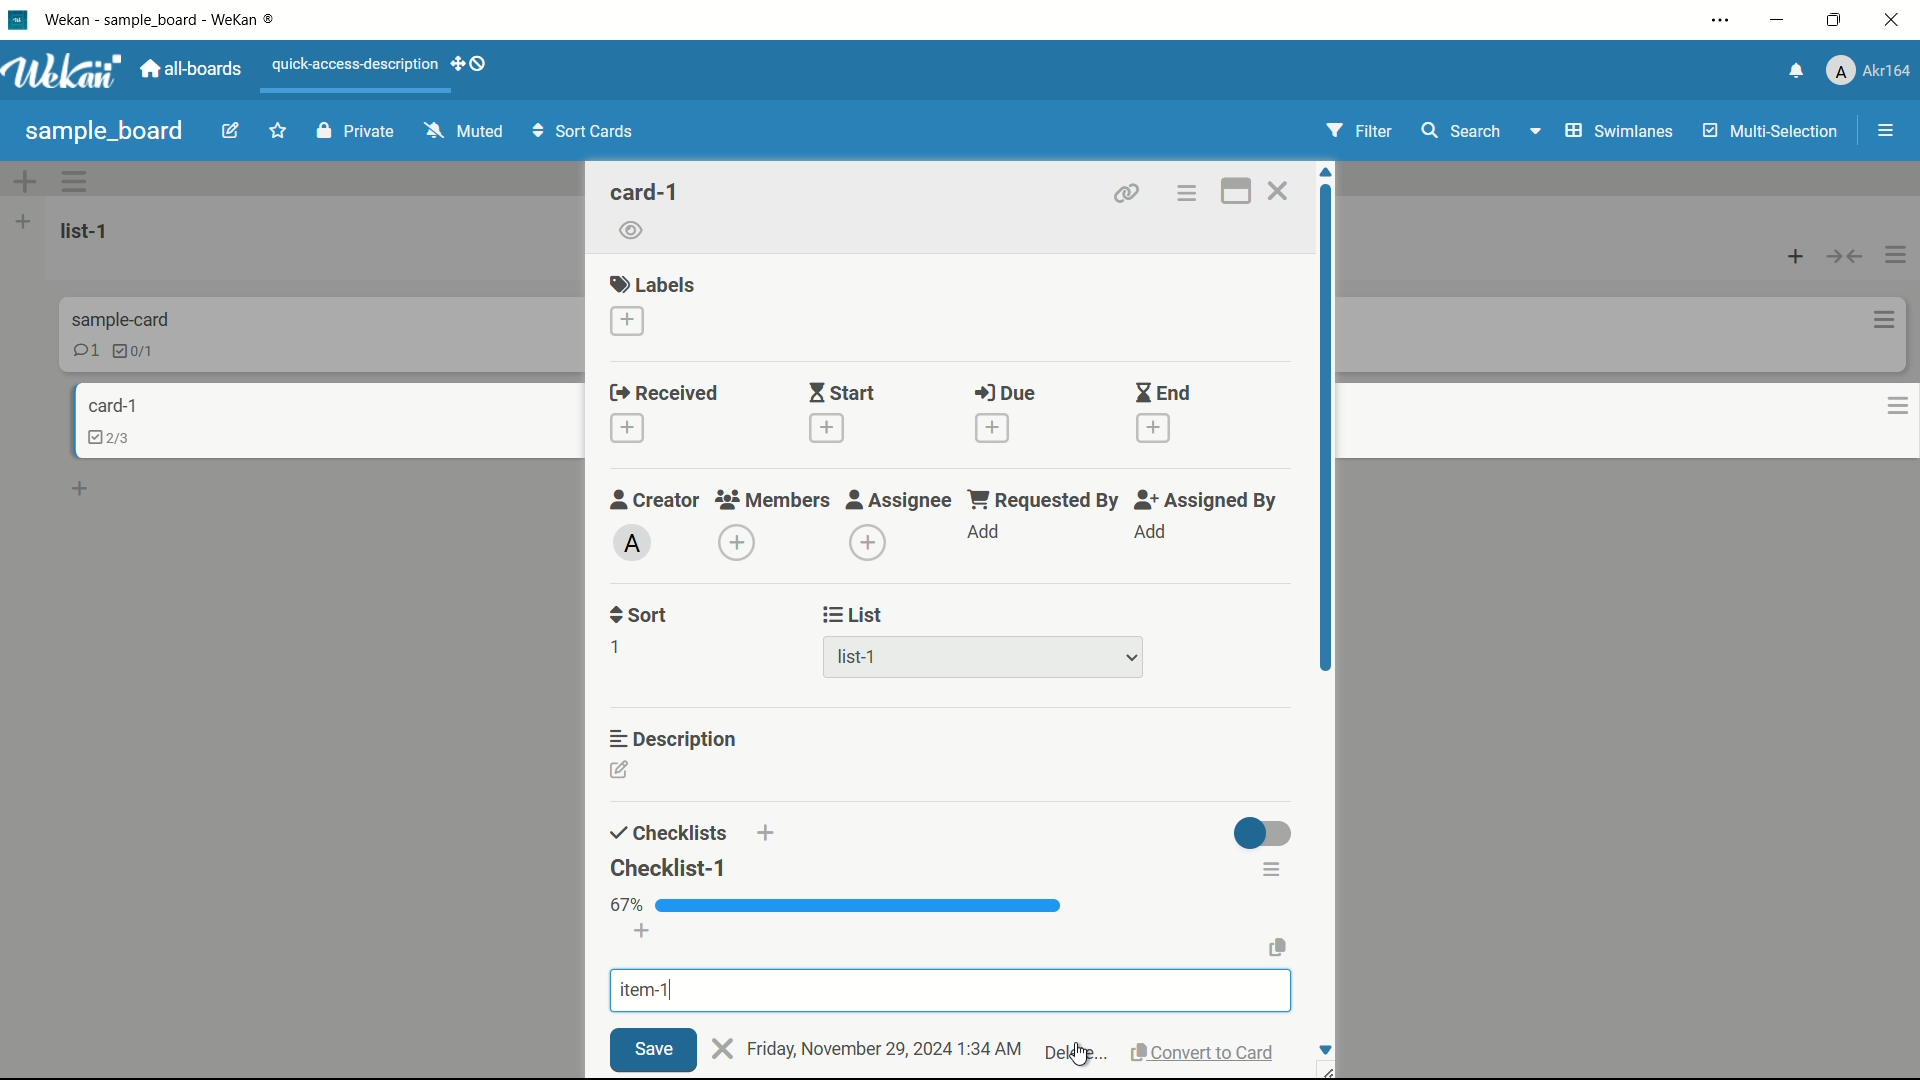  Describe the element at coordinates (1041, 500) in the screenshot. I see `requested by` at that location.